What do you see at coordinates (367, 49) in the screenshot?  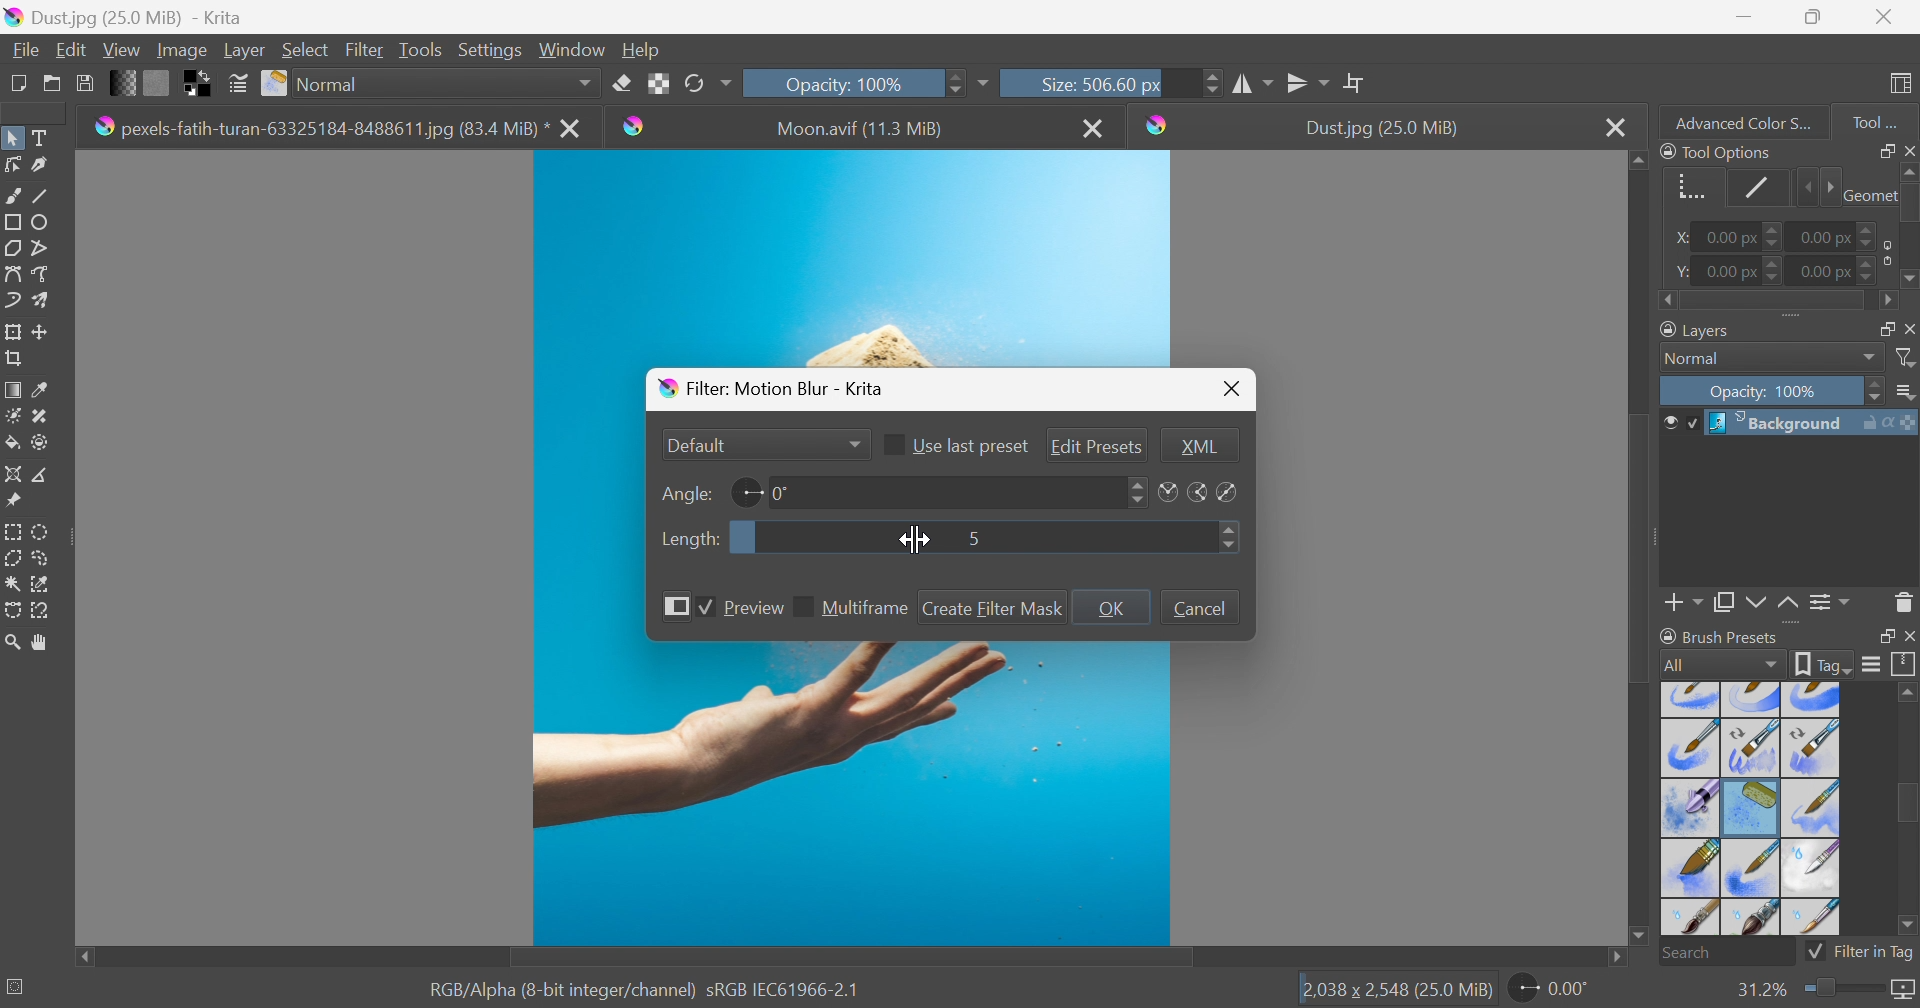 I see `Filter` at bounding box center [367, 49].